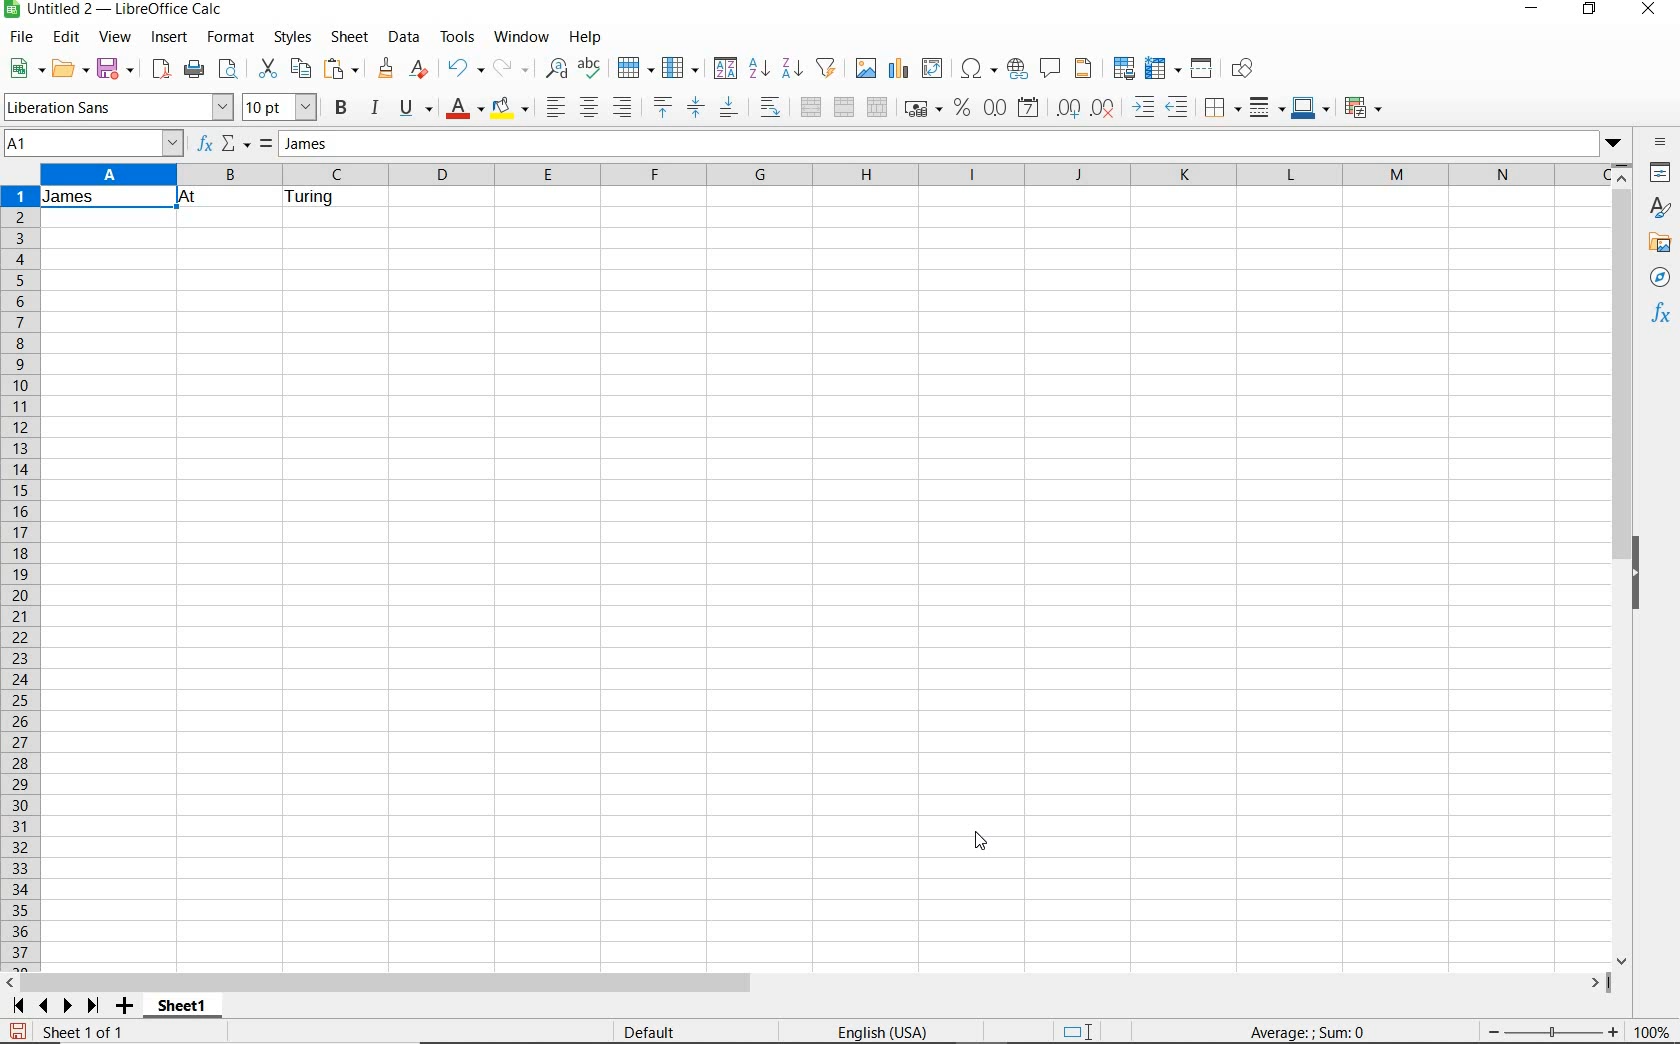 The image size is (1680, 1044). Describe the element at coordinates (1336, 1033) in the screenshot. I see `formula` at that location.